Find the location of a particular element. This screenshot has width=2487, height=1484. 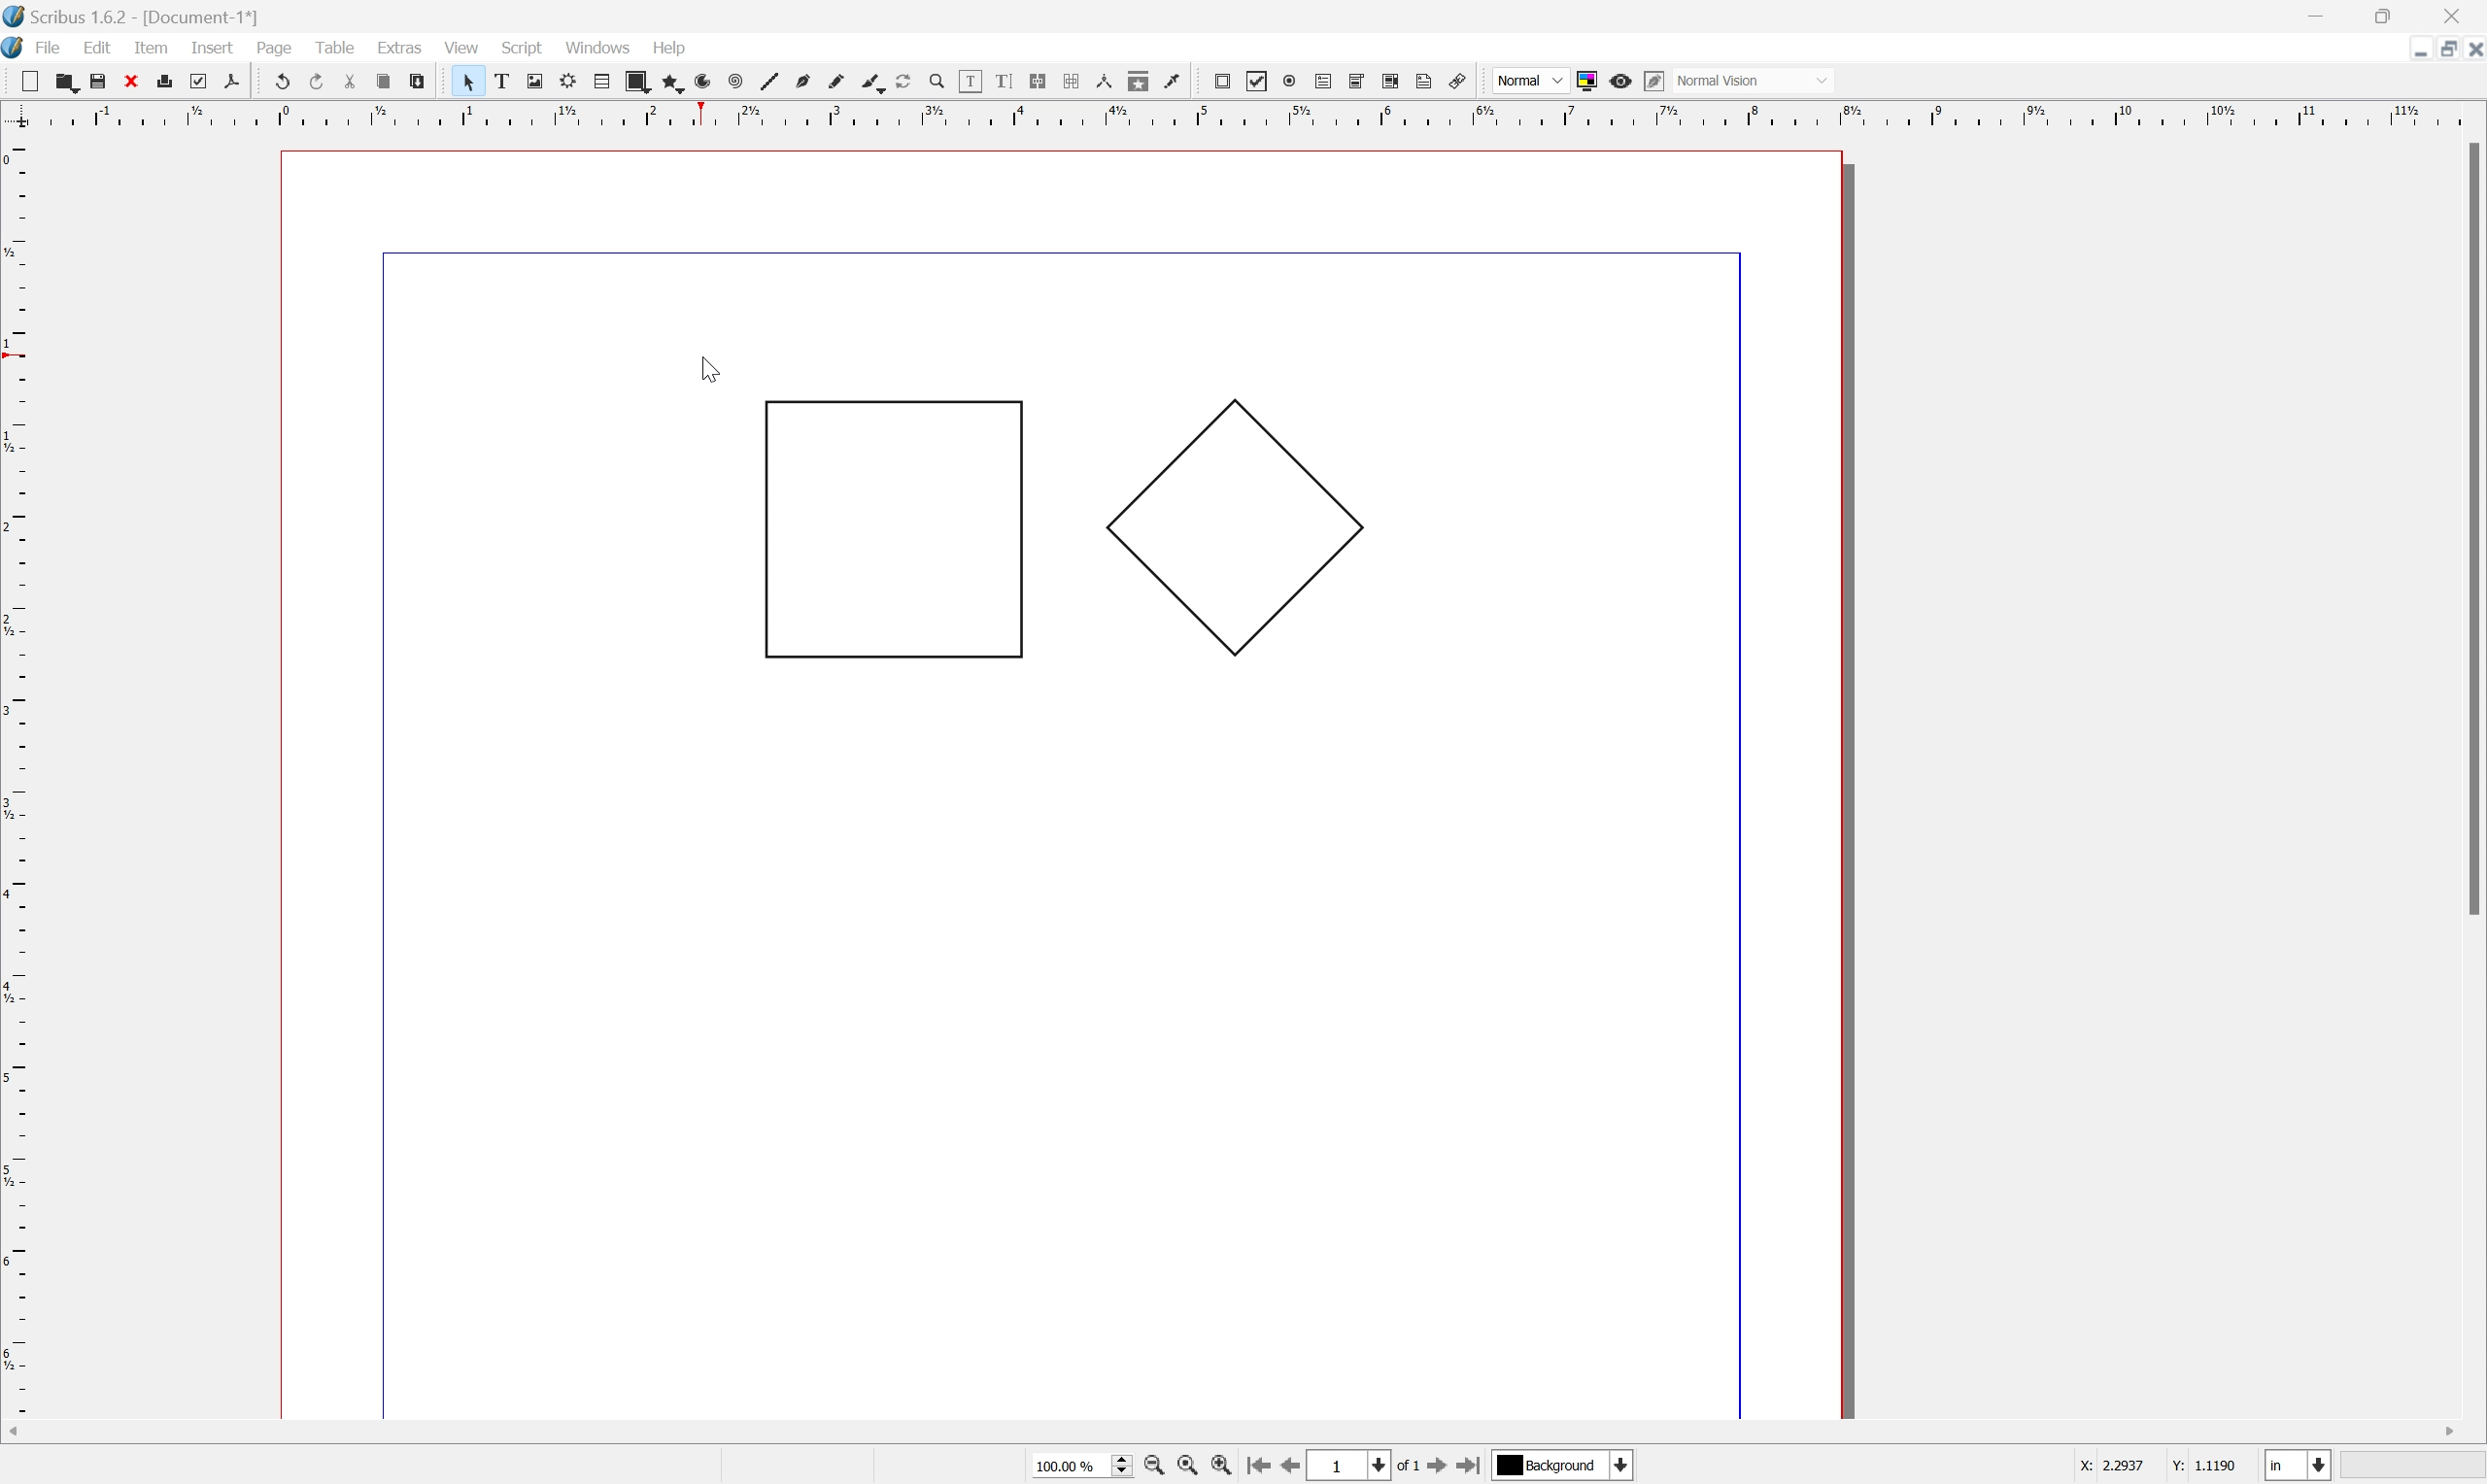

Go to previous page is located at coordinates (1289, 1467).